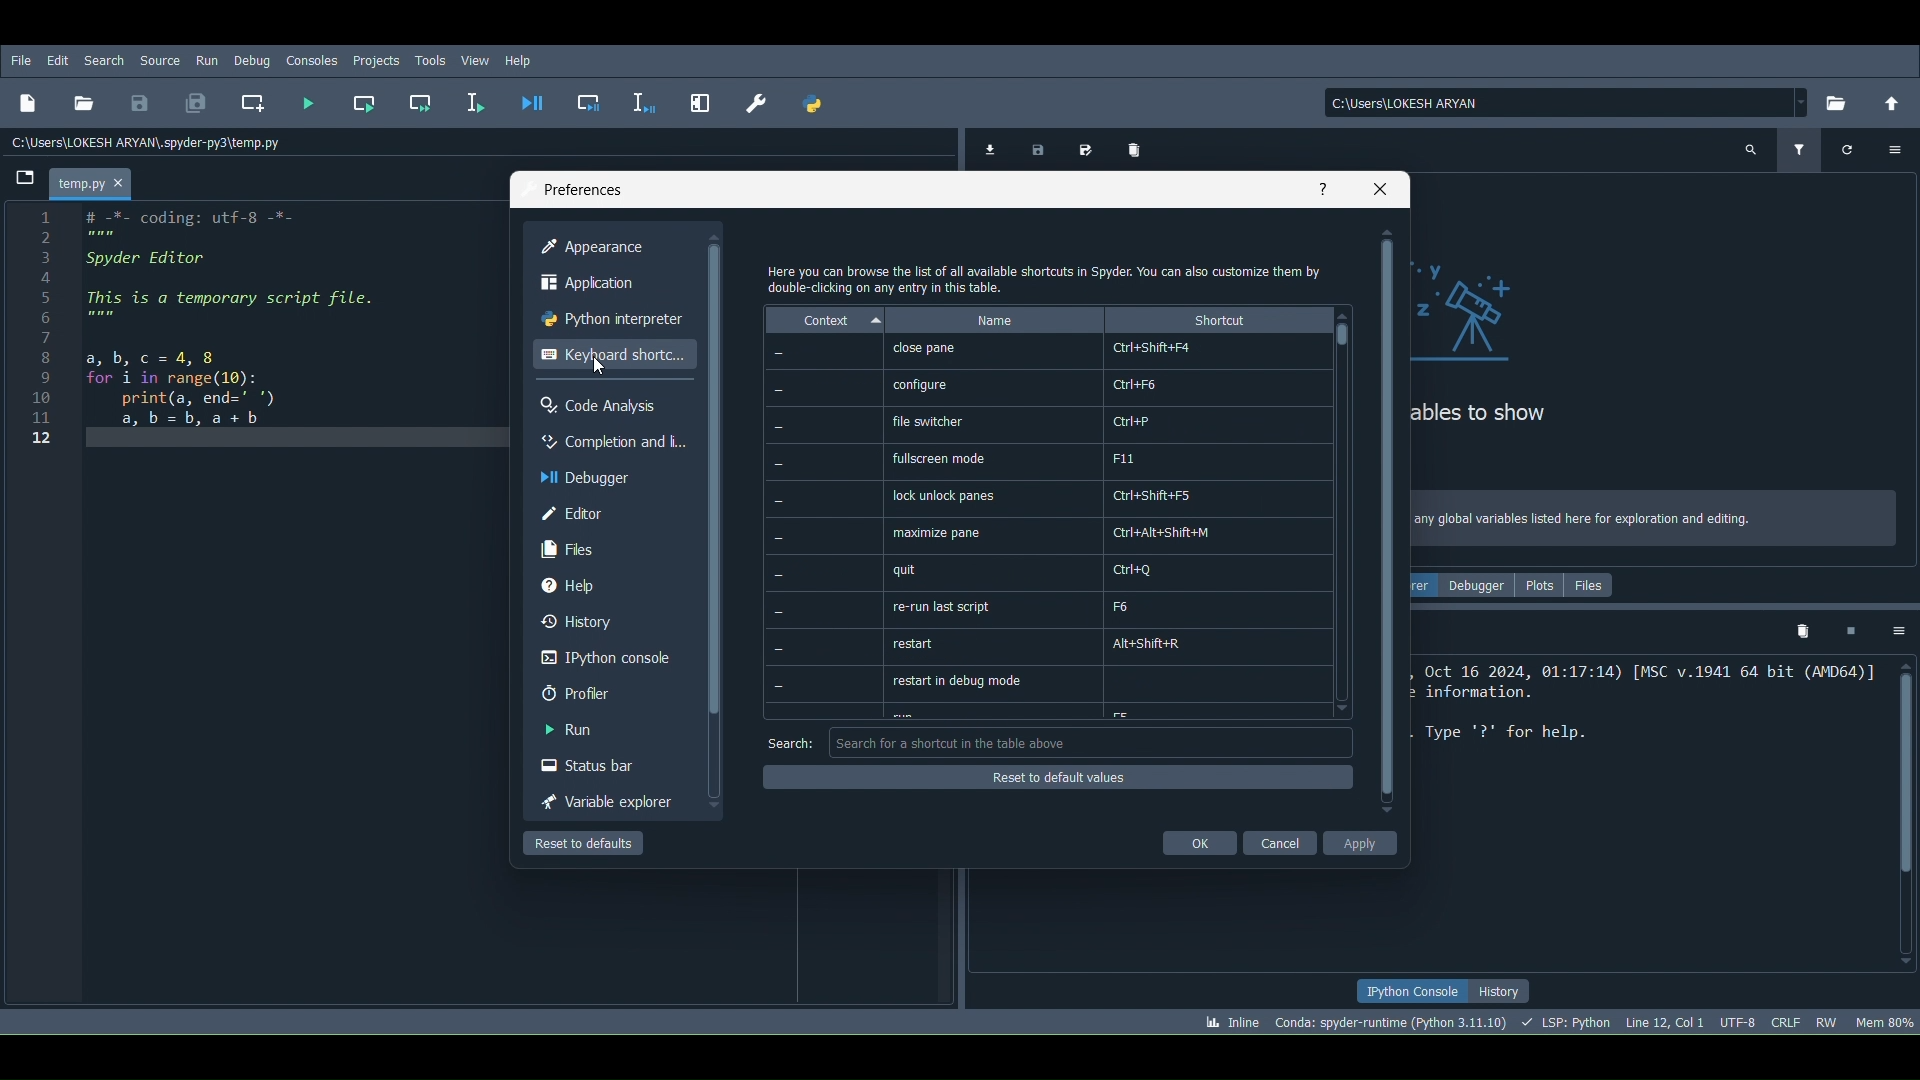 This screenshot has width=1920, height=1080. What do you see at coordinates (1907, 814) in the screenshot?
I see `Scrollbar` at bounding box center [1907, 814].